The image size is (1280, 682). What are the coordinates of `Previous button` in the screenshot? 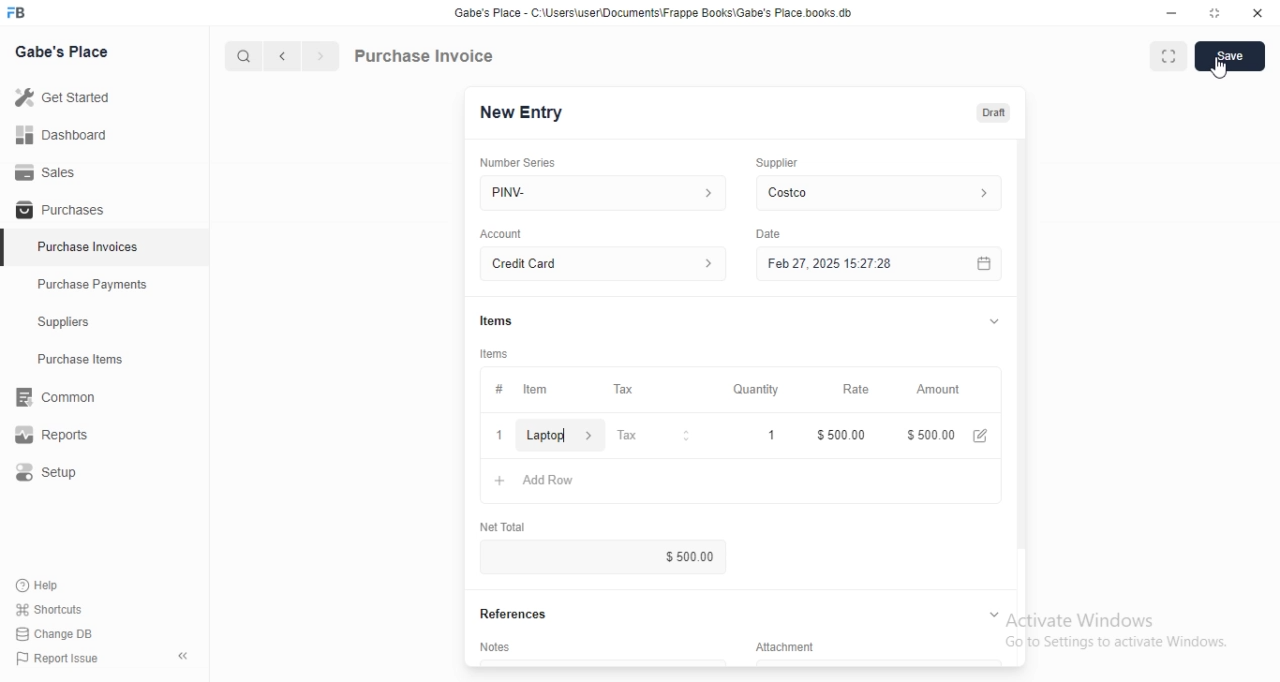 It's located at (283, 56).